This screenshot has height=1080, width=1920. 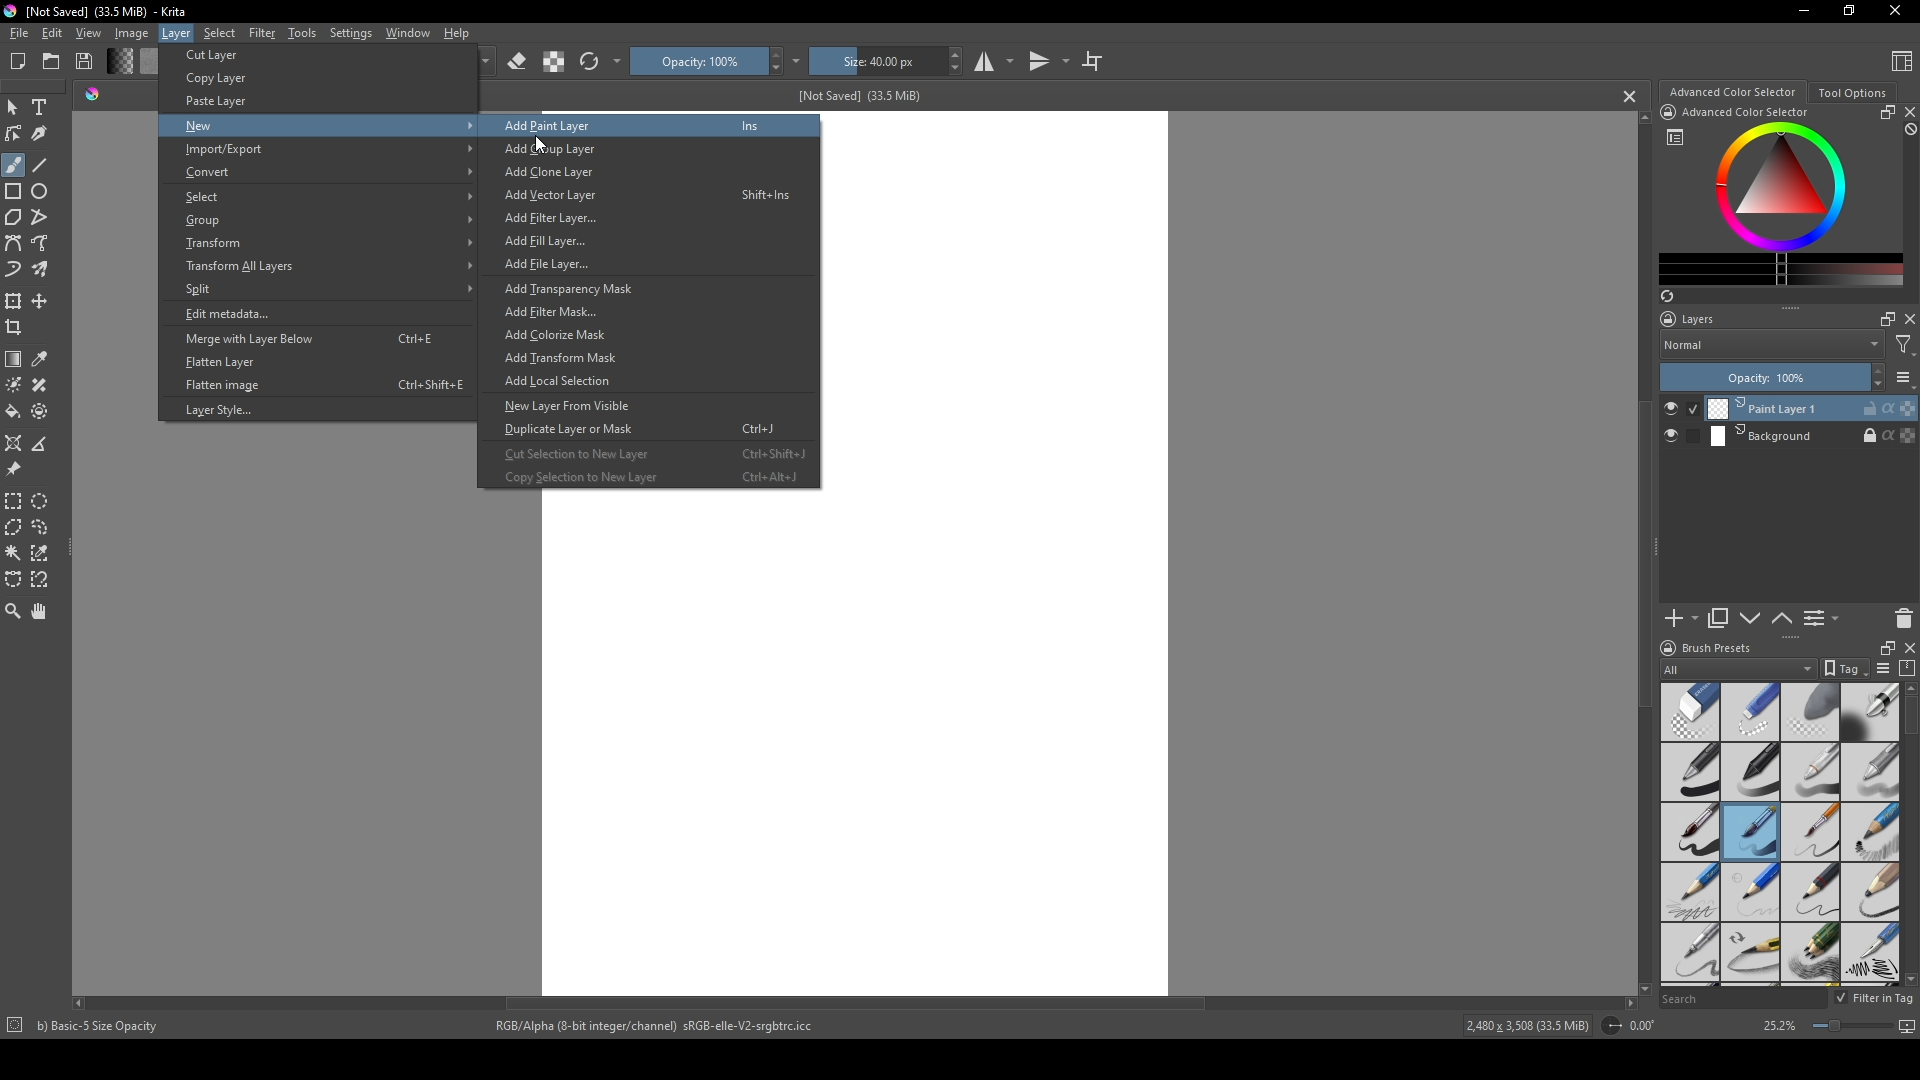 What do you see at coordinates (44, 444) in the screenshot?
I see `measure` at bounding box center [44, 444].